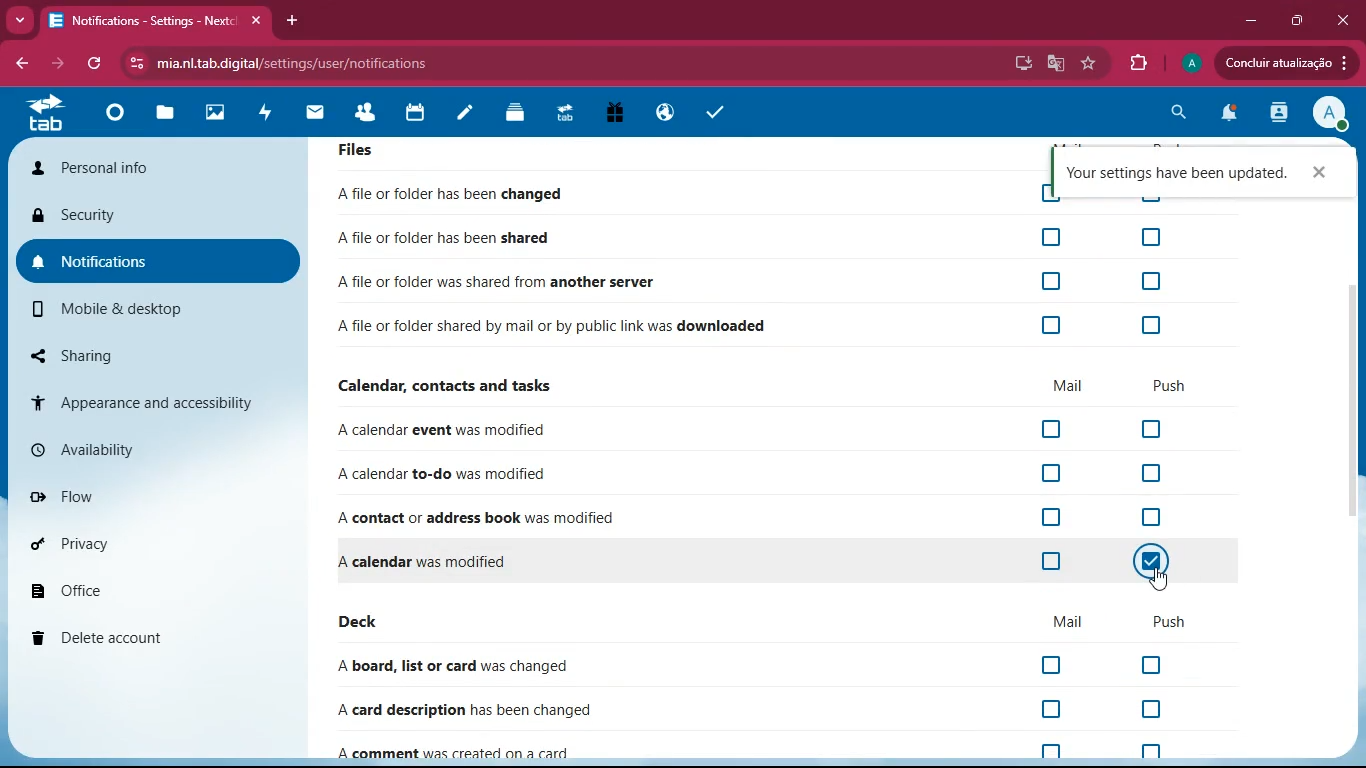 The image size is (1366, 768). Describe the element at coordinates (1147, 431) in the screenshot. I see `off` at that location.